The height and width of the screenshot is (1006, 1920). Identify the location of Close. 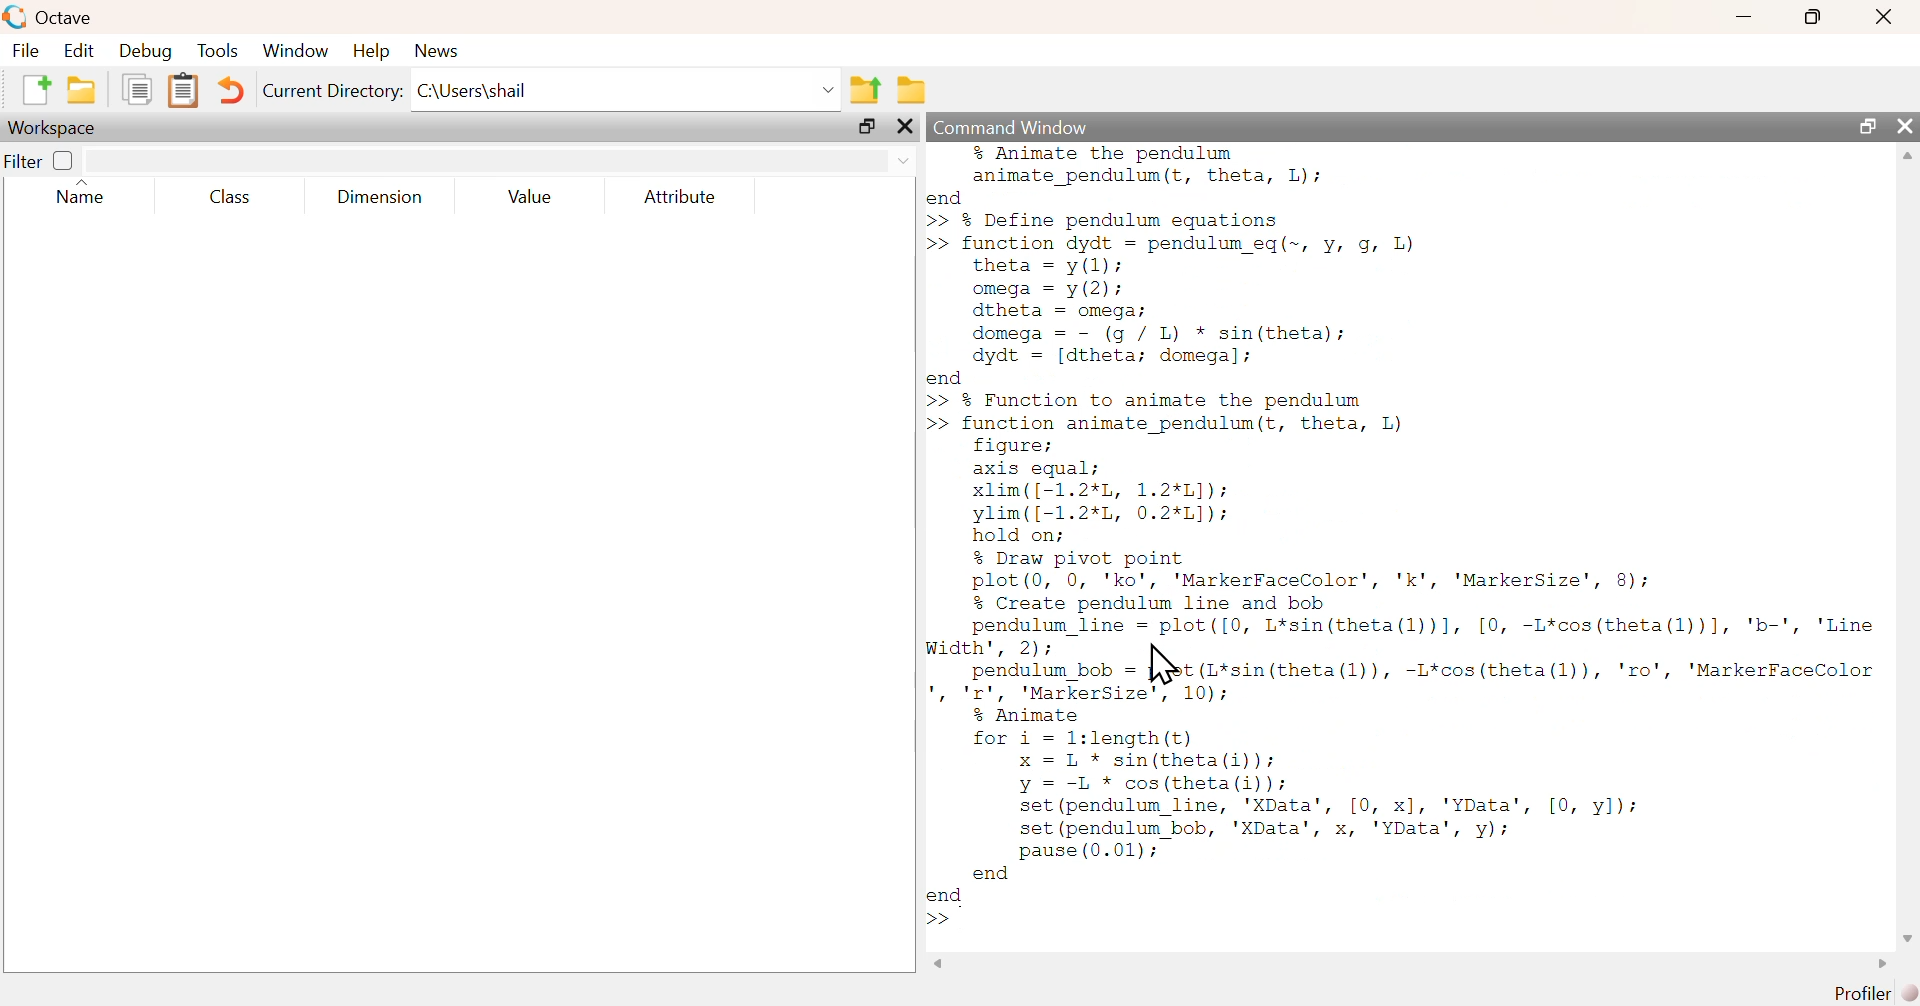
(1882, 17).